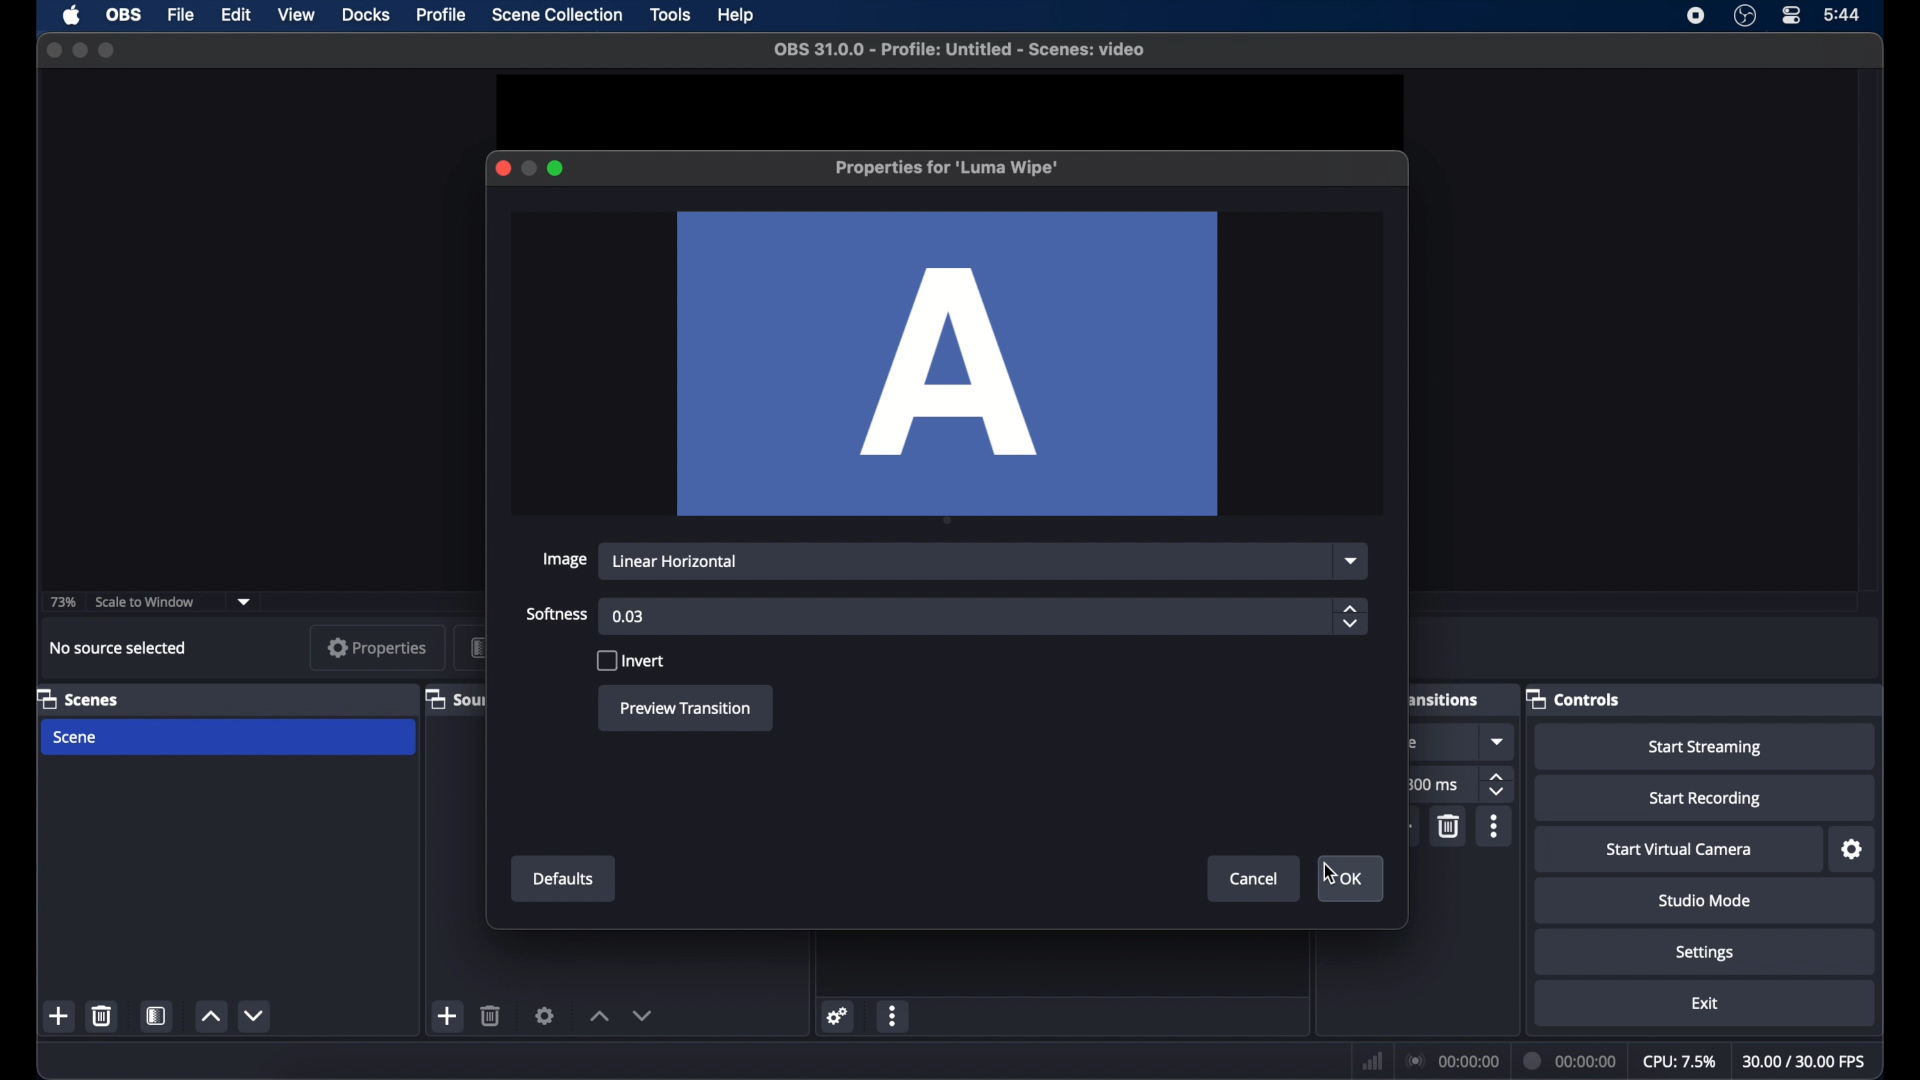  What do you see at coordinates (558, 14) in the screenshot?
I see `scene collection` at bounding box center [558, 14].